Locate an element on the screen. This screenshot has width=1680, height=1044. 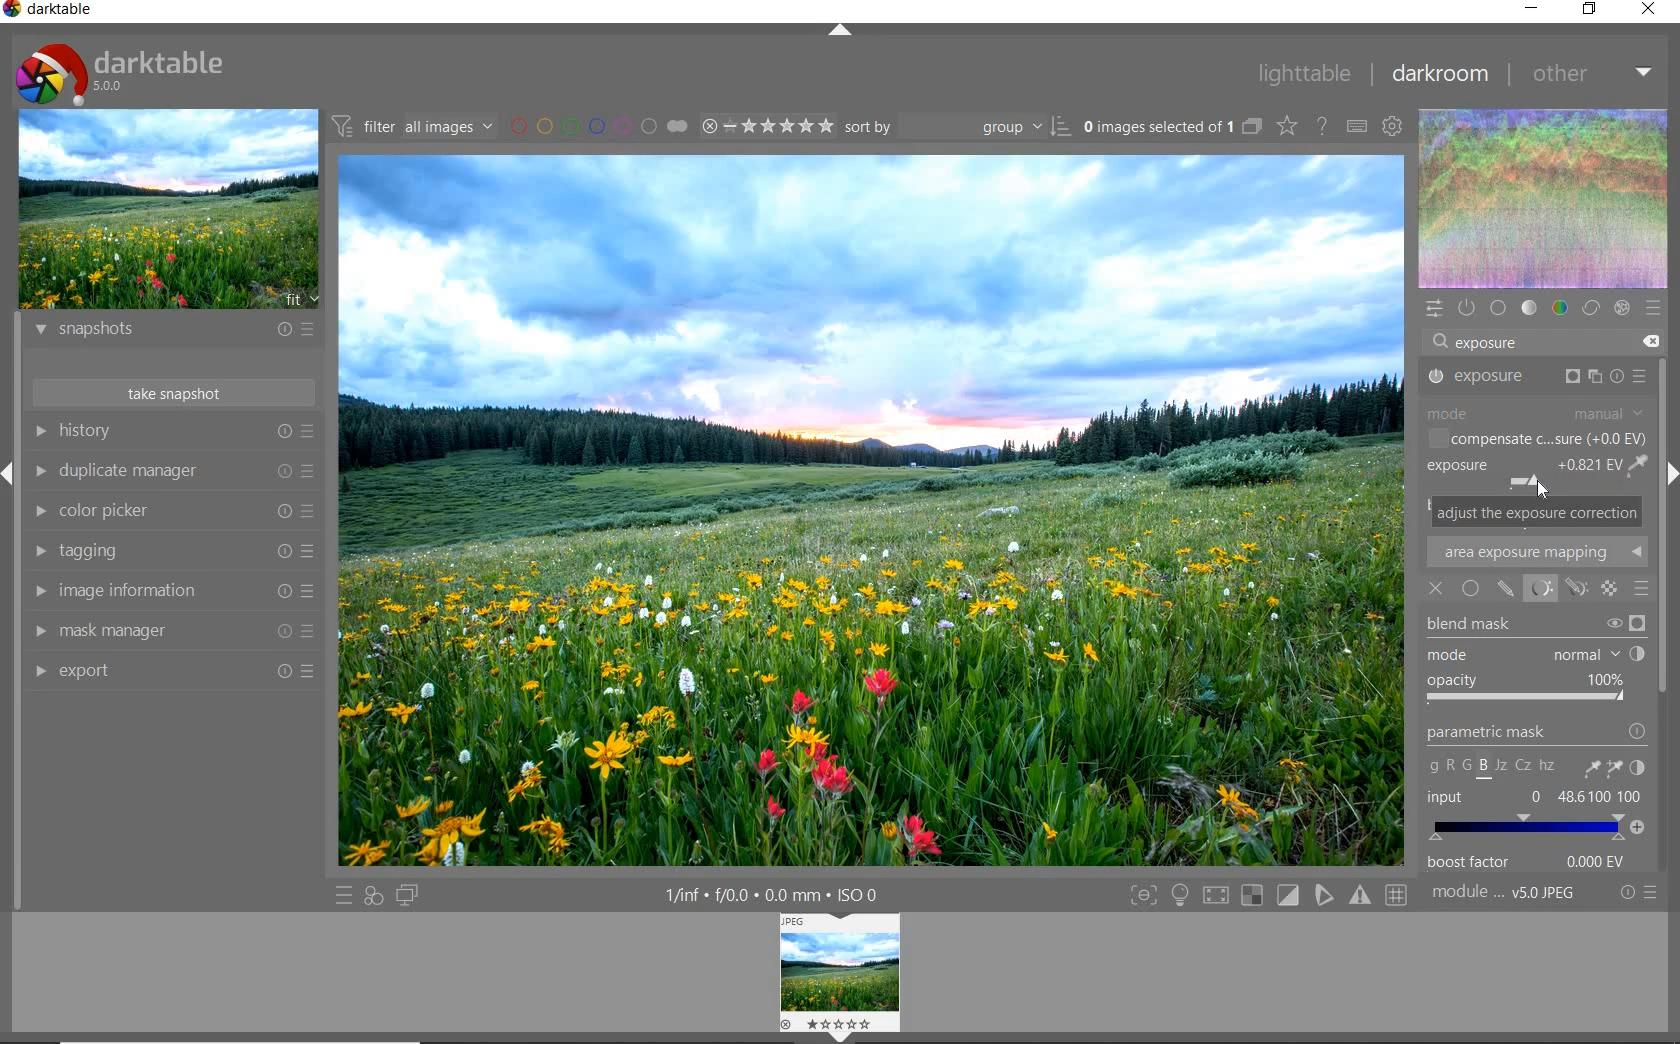
image preview is located at coordinates (838, 978).